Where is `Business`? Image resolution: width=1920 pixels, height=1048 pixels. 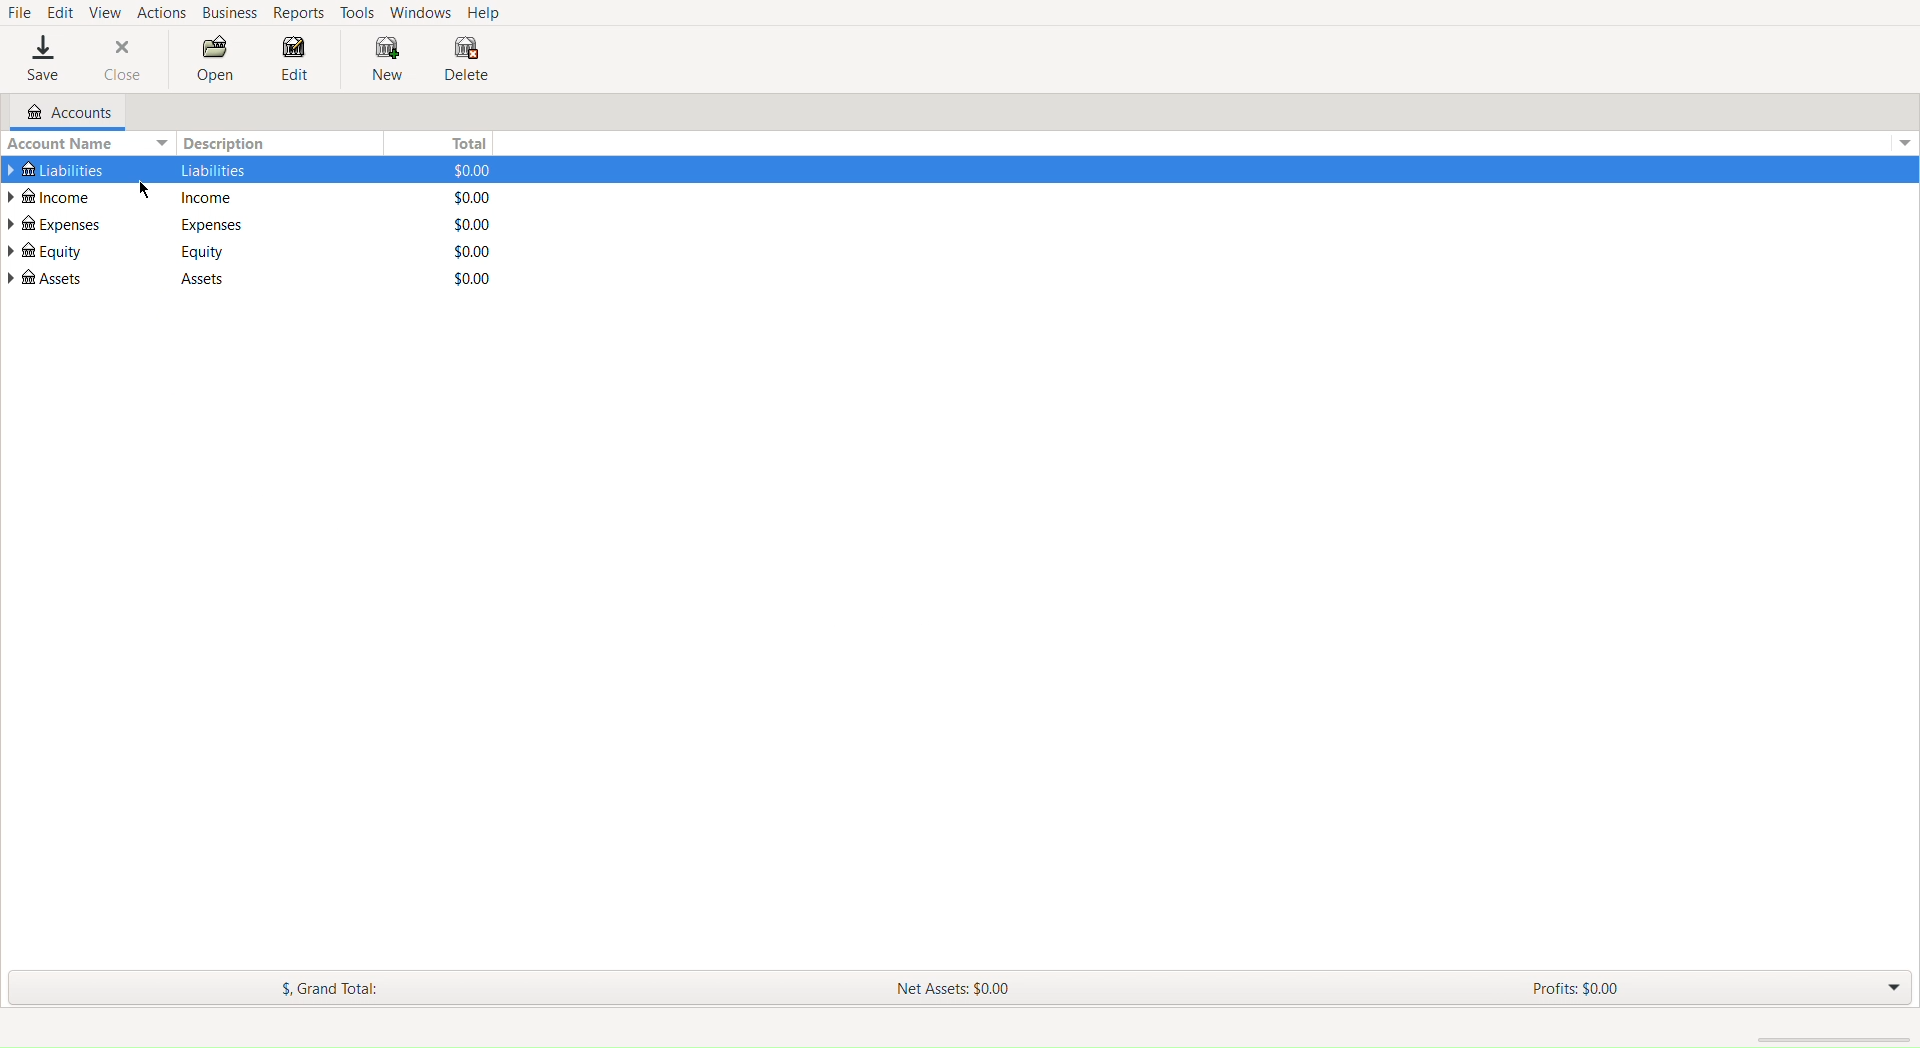 Business is located at coordinates (230, 14).